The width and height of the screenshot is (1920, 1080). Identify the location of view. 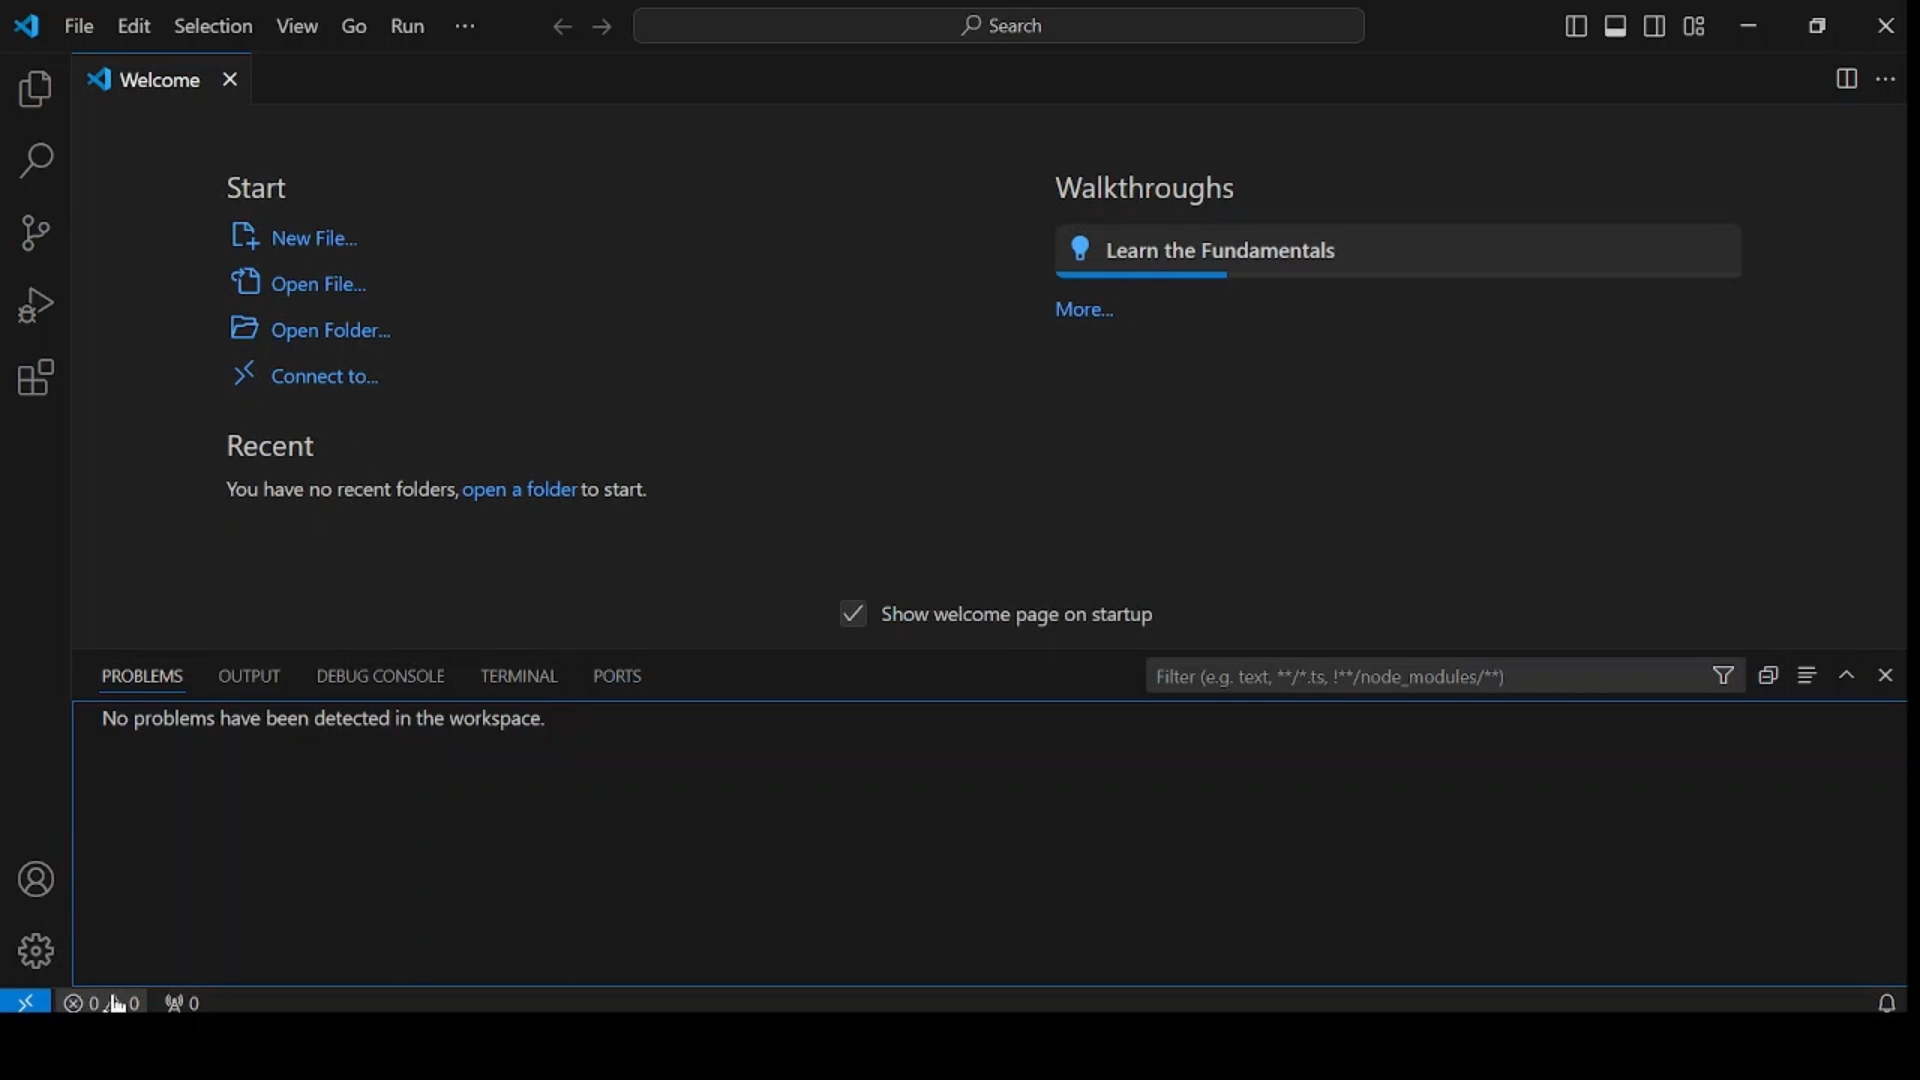
(294, 27).